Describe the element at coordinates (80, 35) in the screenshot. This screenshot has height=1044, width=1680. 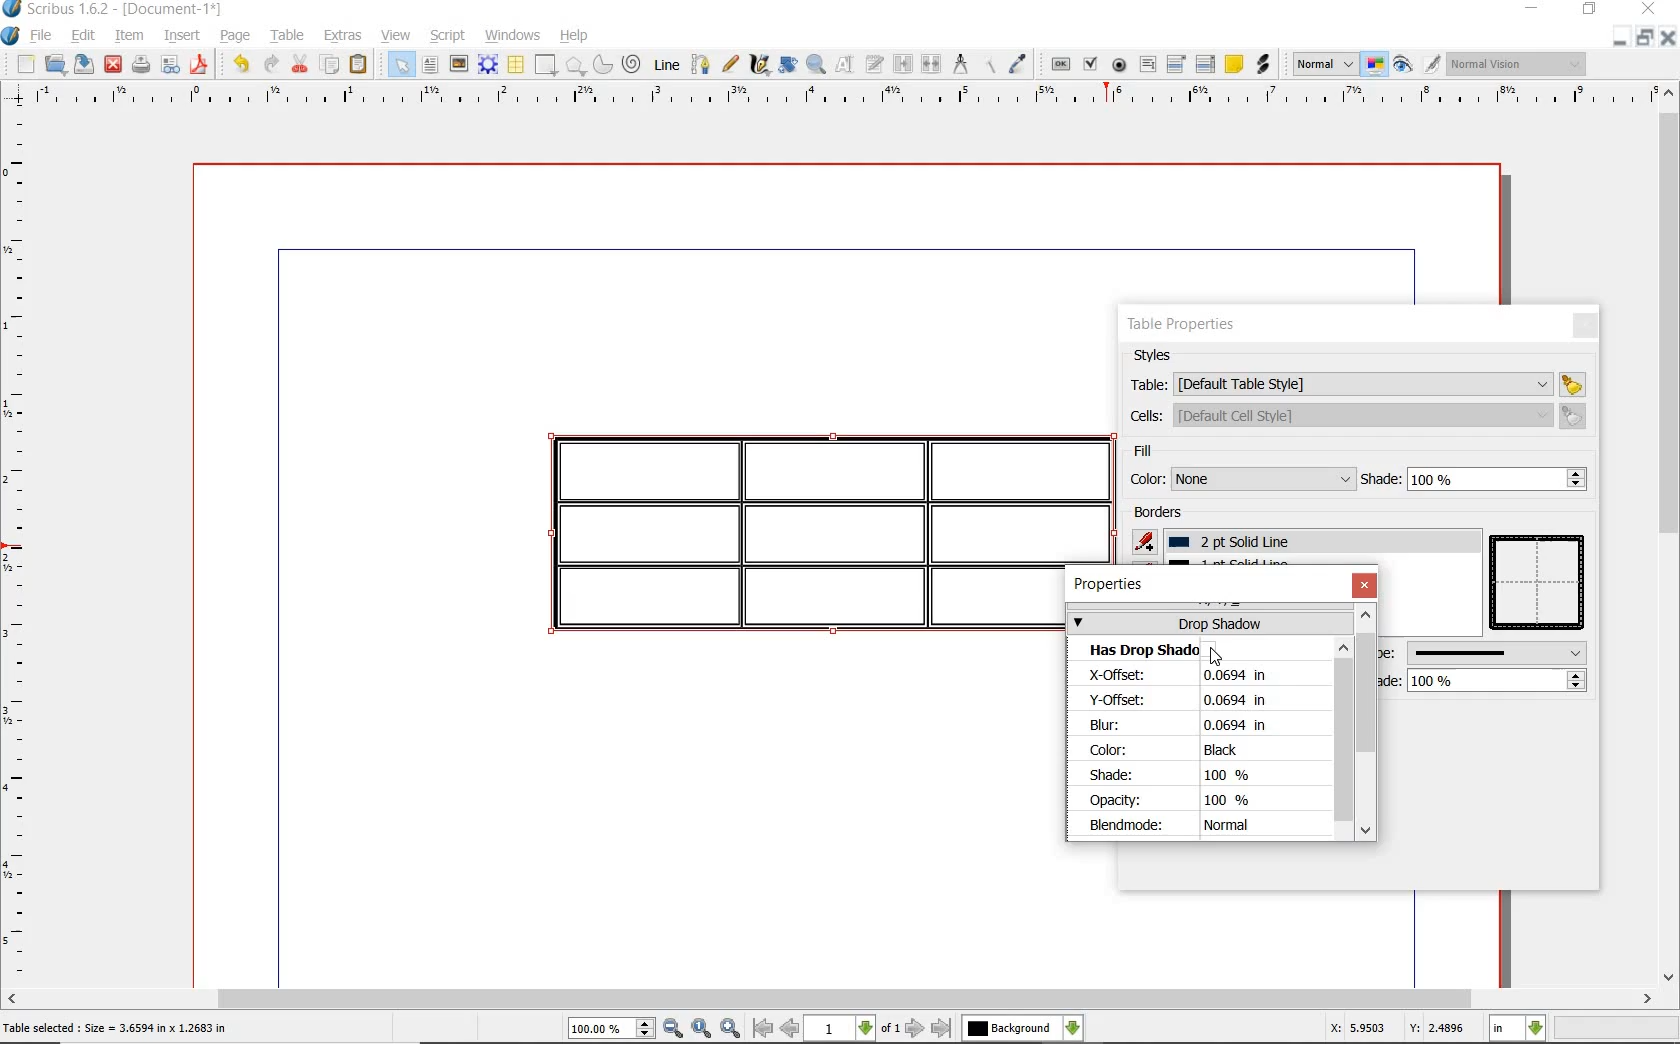
I see `edit` at that location.